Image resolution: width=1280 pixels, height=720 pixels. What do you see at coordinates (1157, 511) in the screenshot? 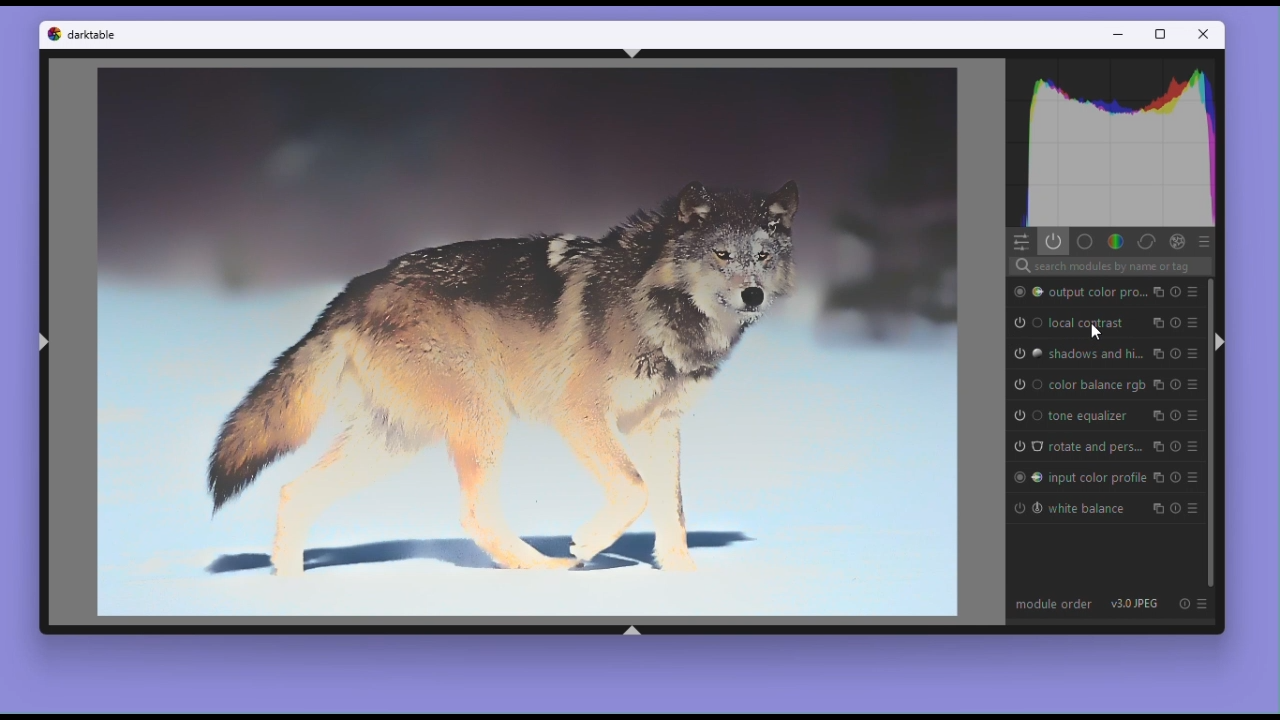
I see `multiple instance actions` at bounding box center [1157, 511].